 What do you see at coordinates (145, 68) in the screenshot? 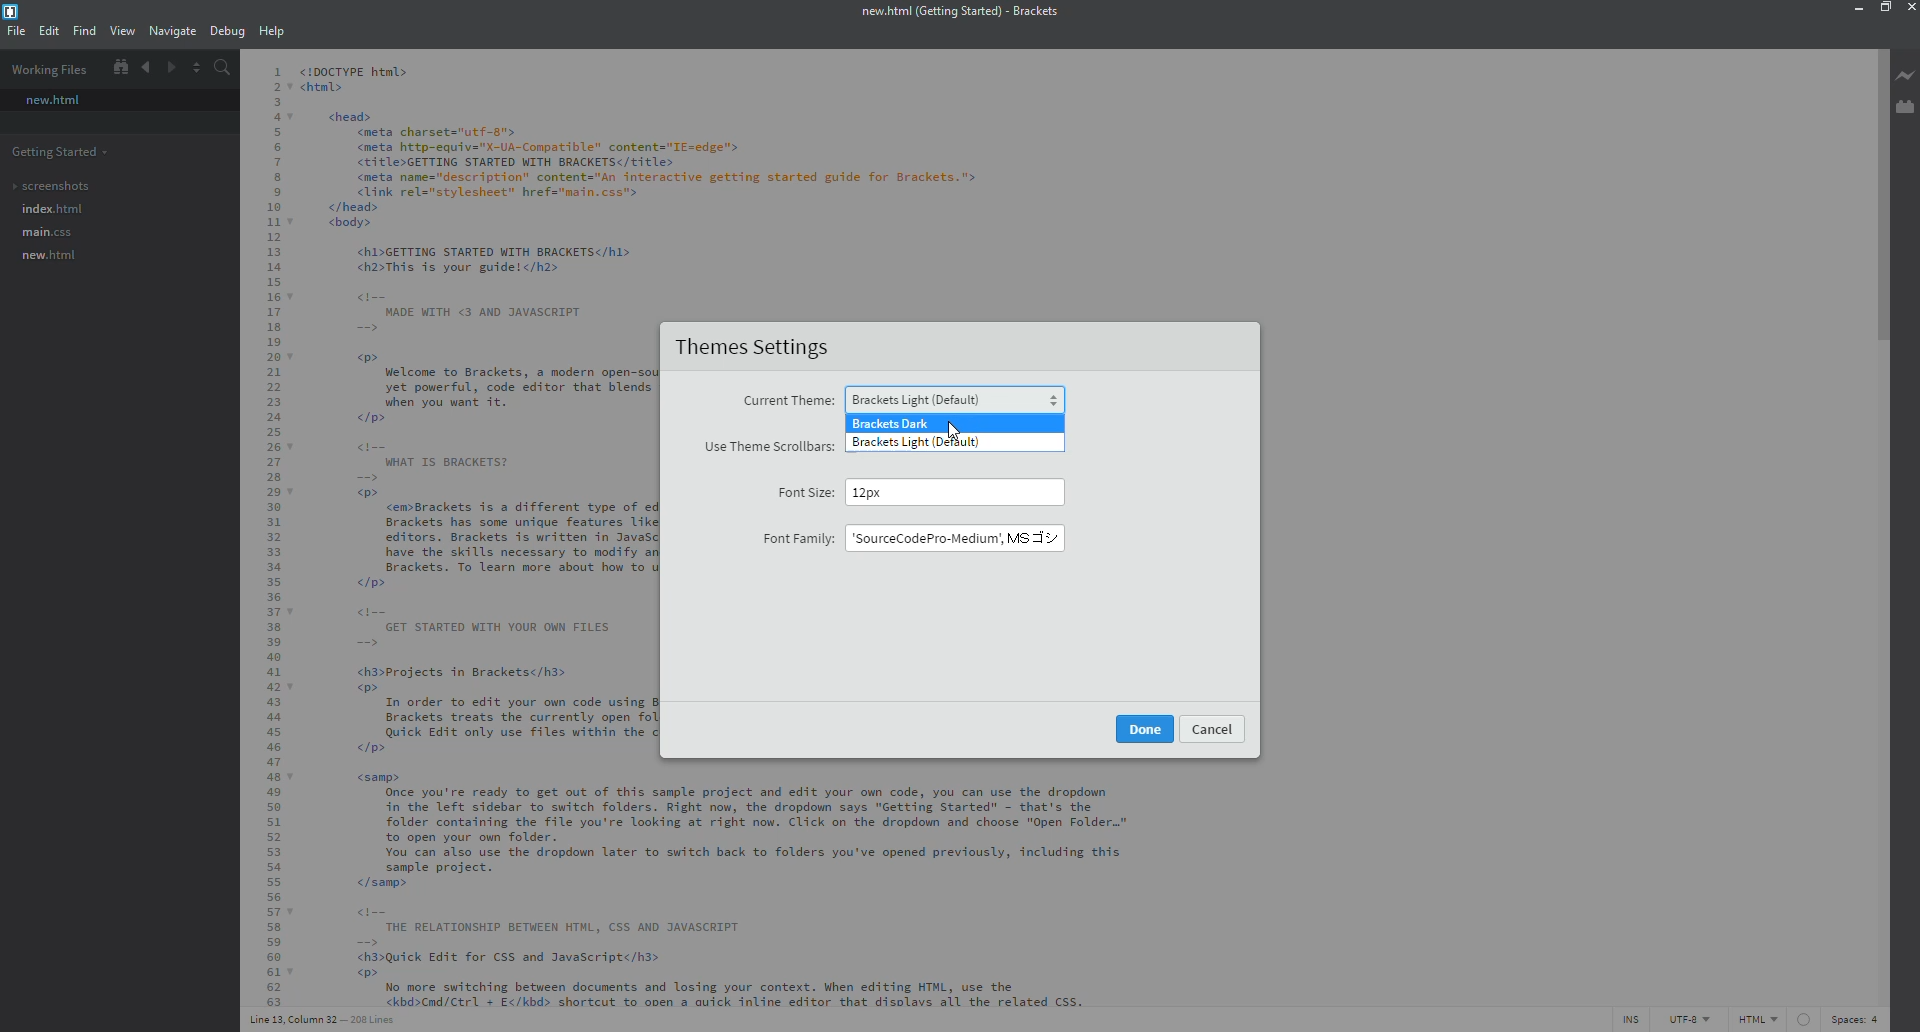
I see `back` at bounding box center [145, 68].